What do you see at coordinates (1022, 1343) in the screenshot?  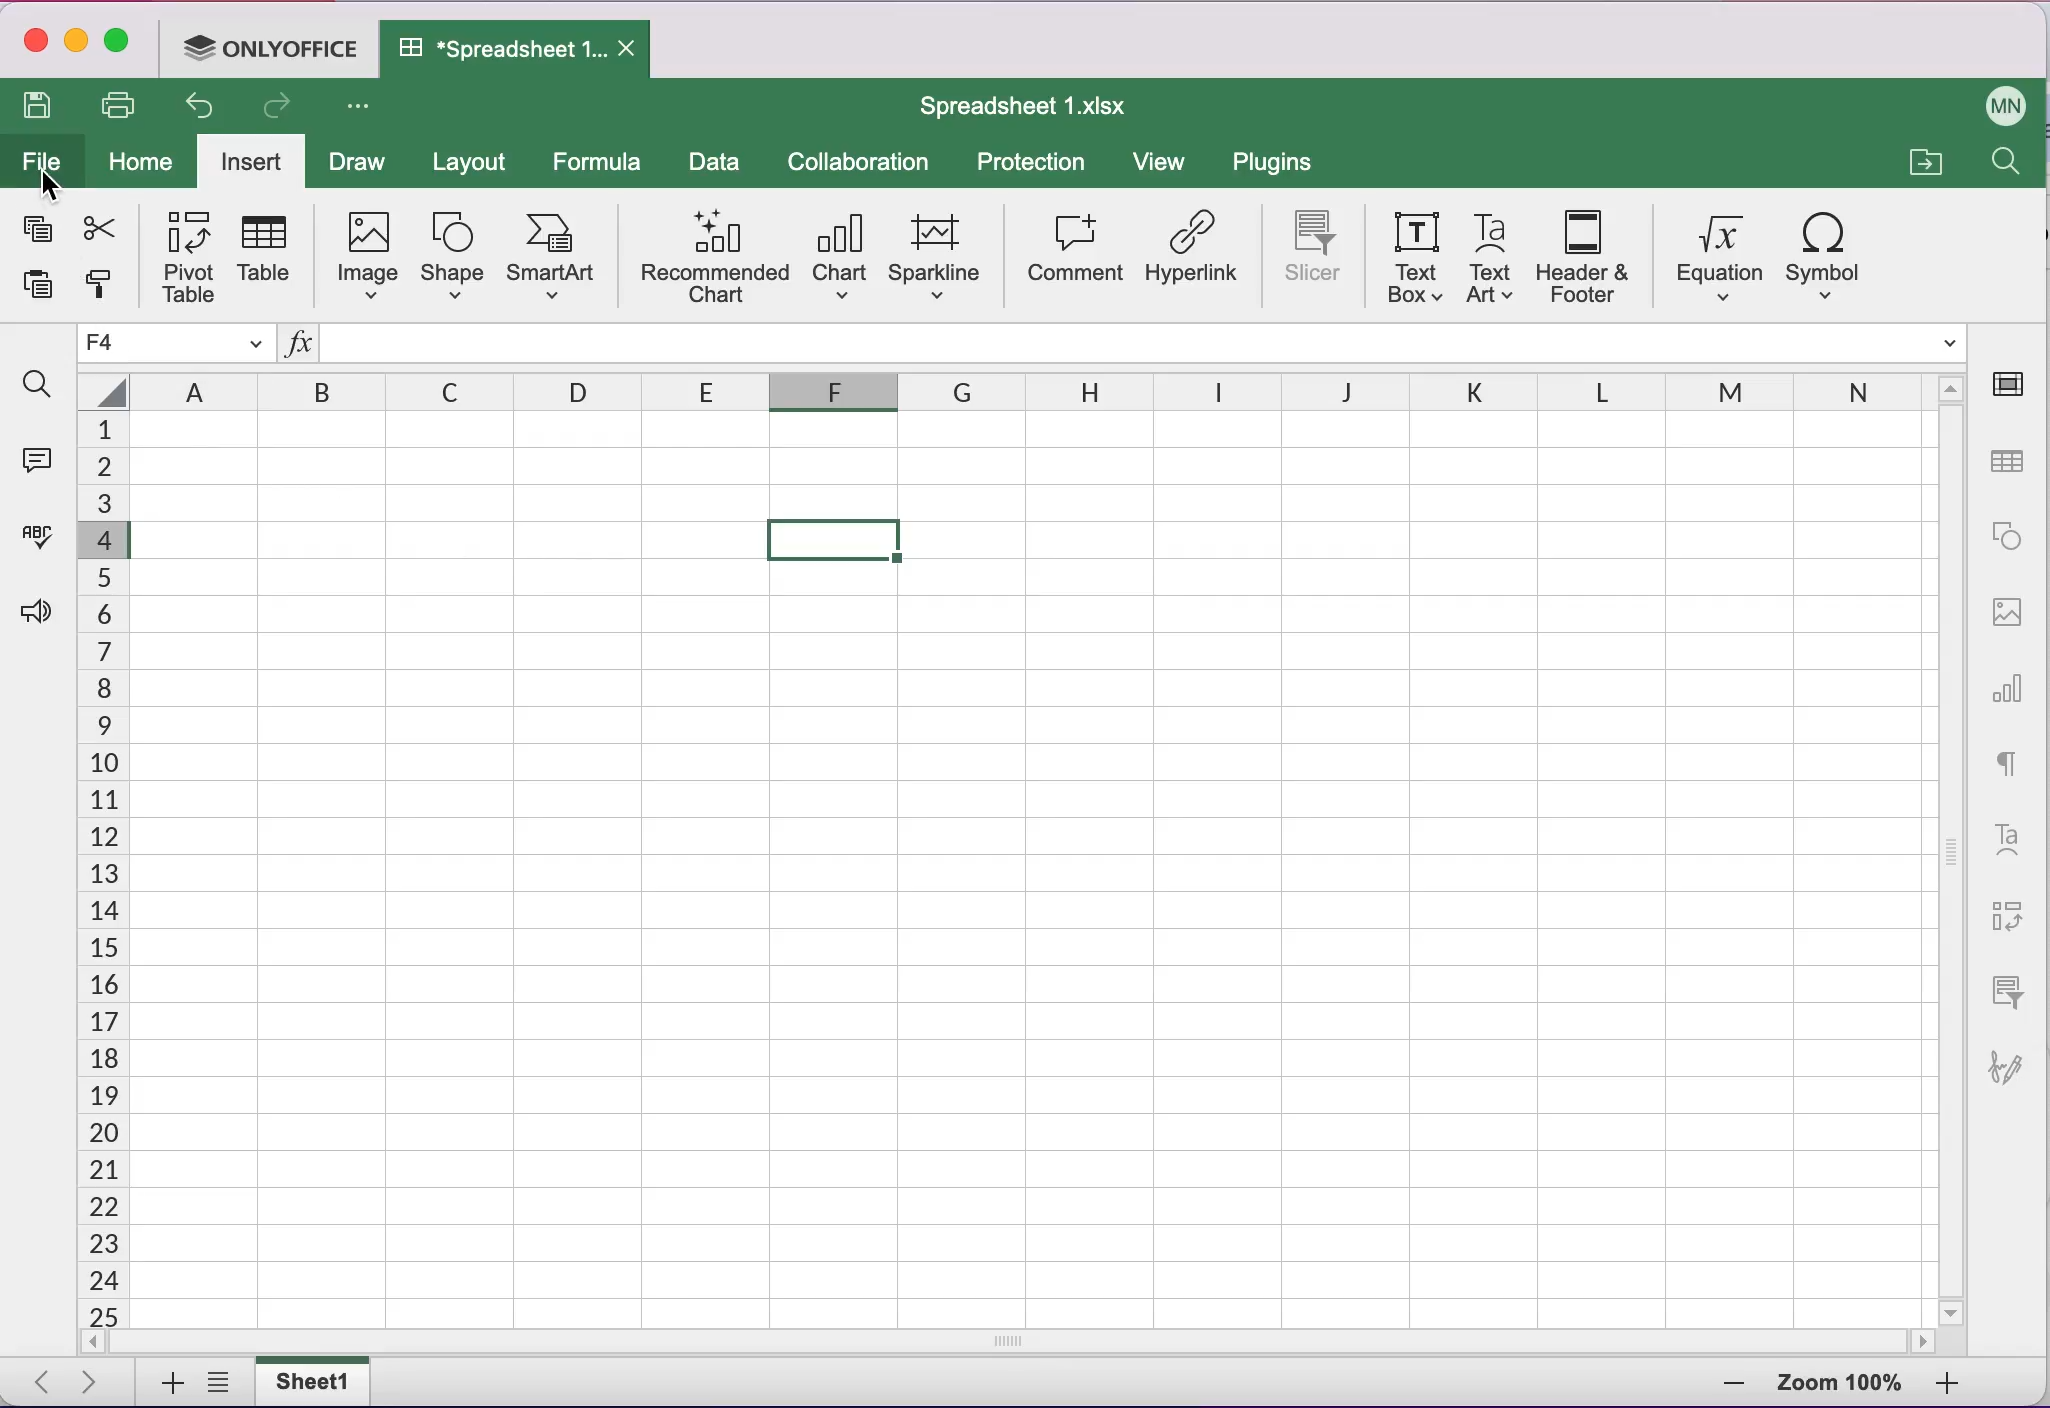 I see `horizontal slider` at bounding box center [1022, 1343].